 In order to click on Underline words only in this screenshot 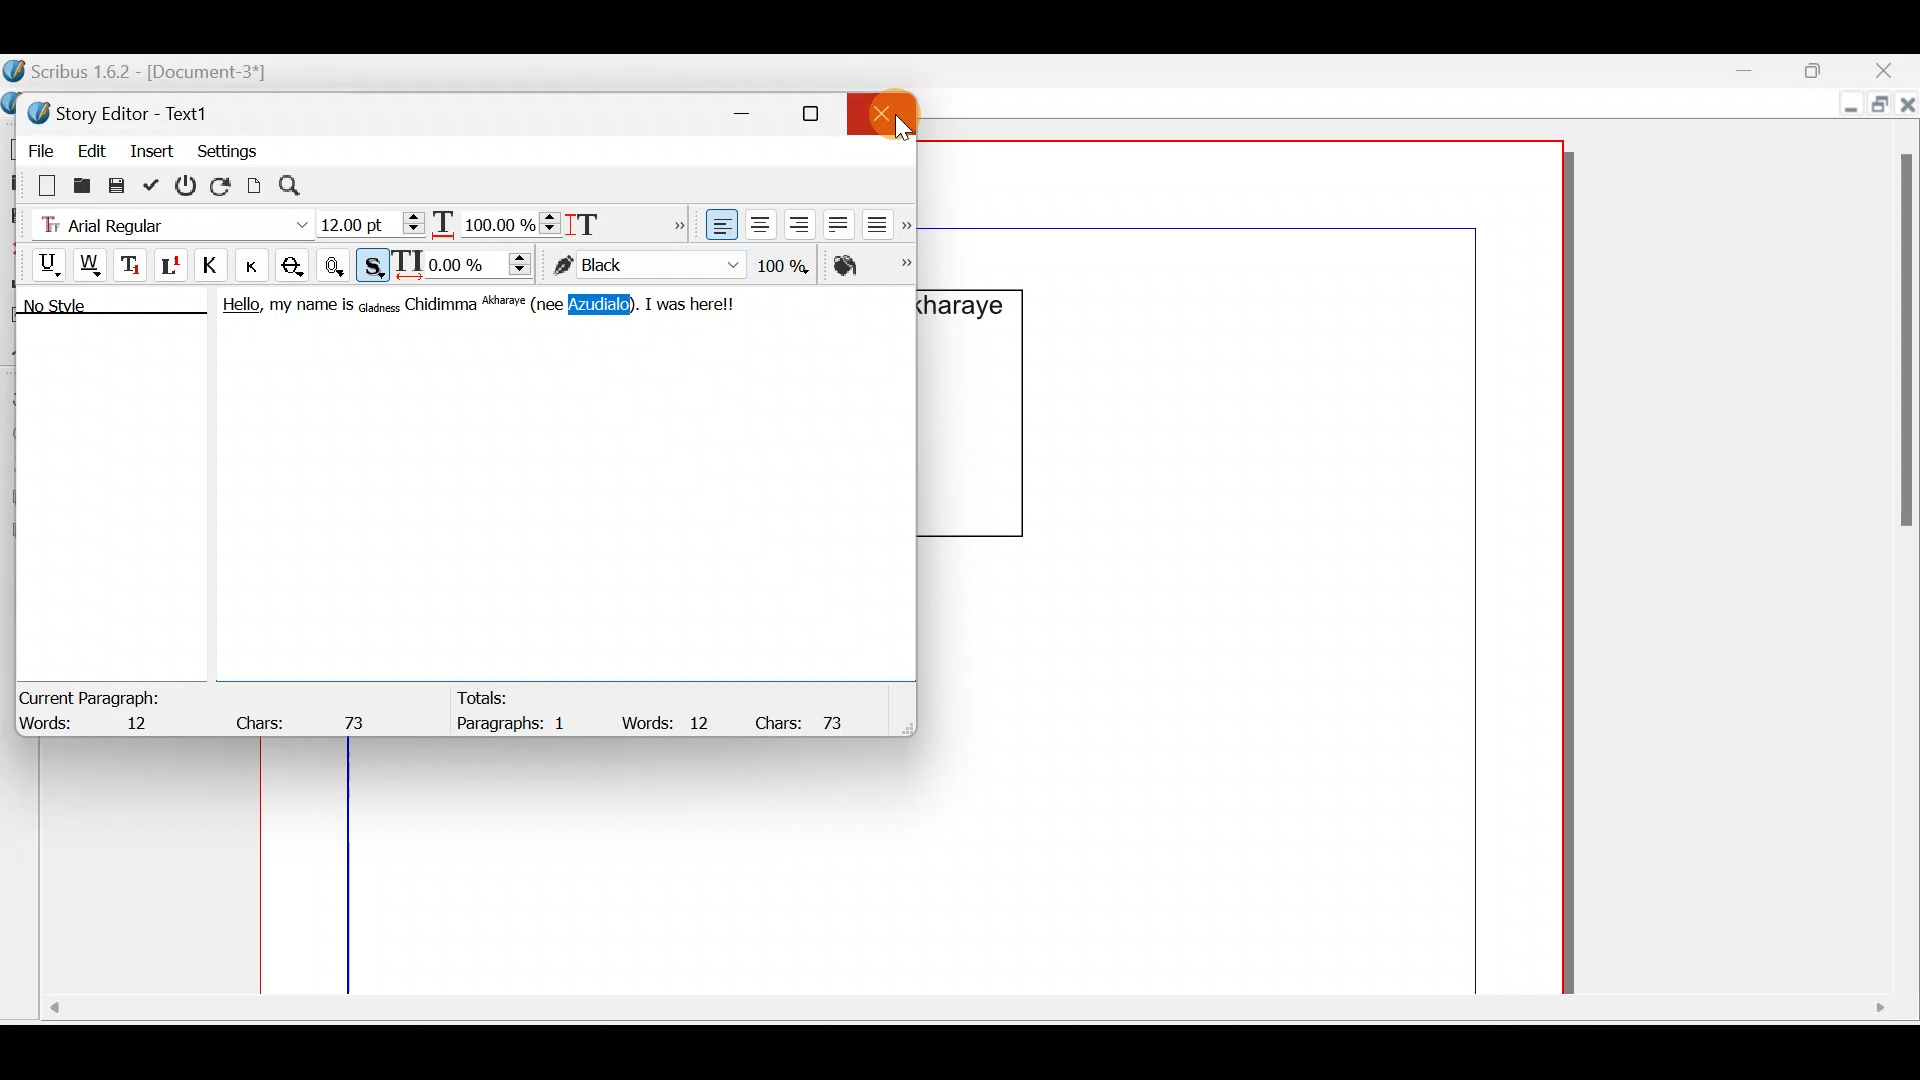, I will do `click(92, 264)`.